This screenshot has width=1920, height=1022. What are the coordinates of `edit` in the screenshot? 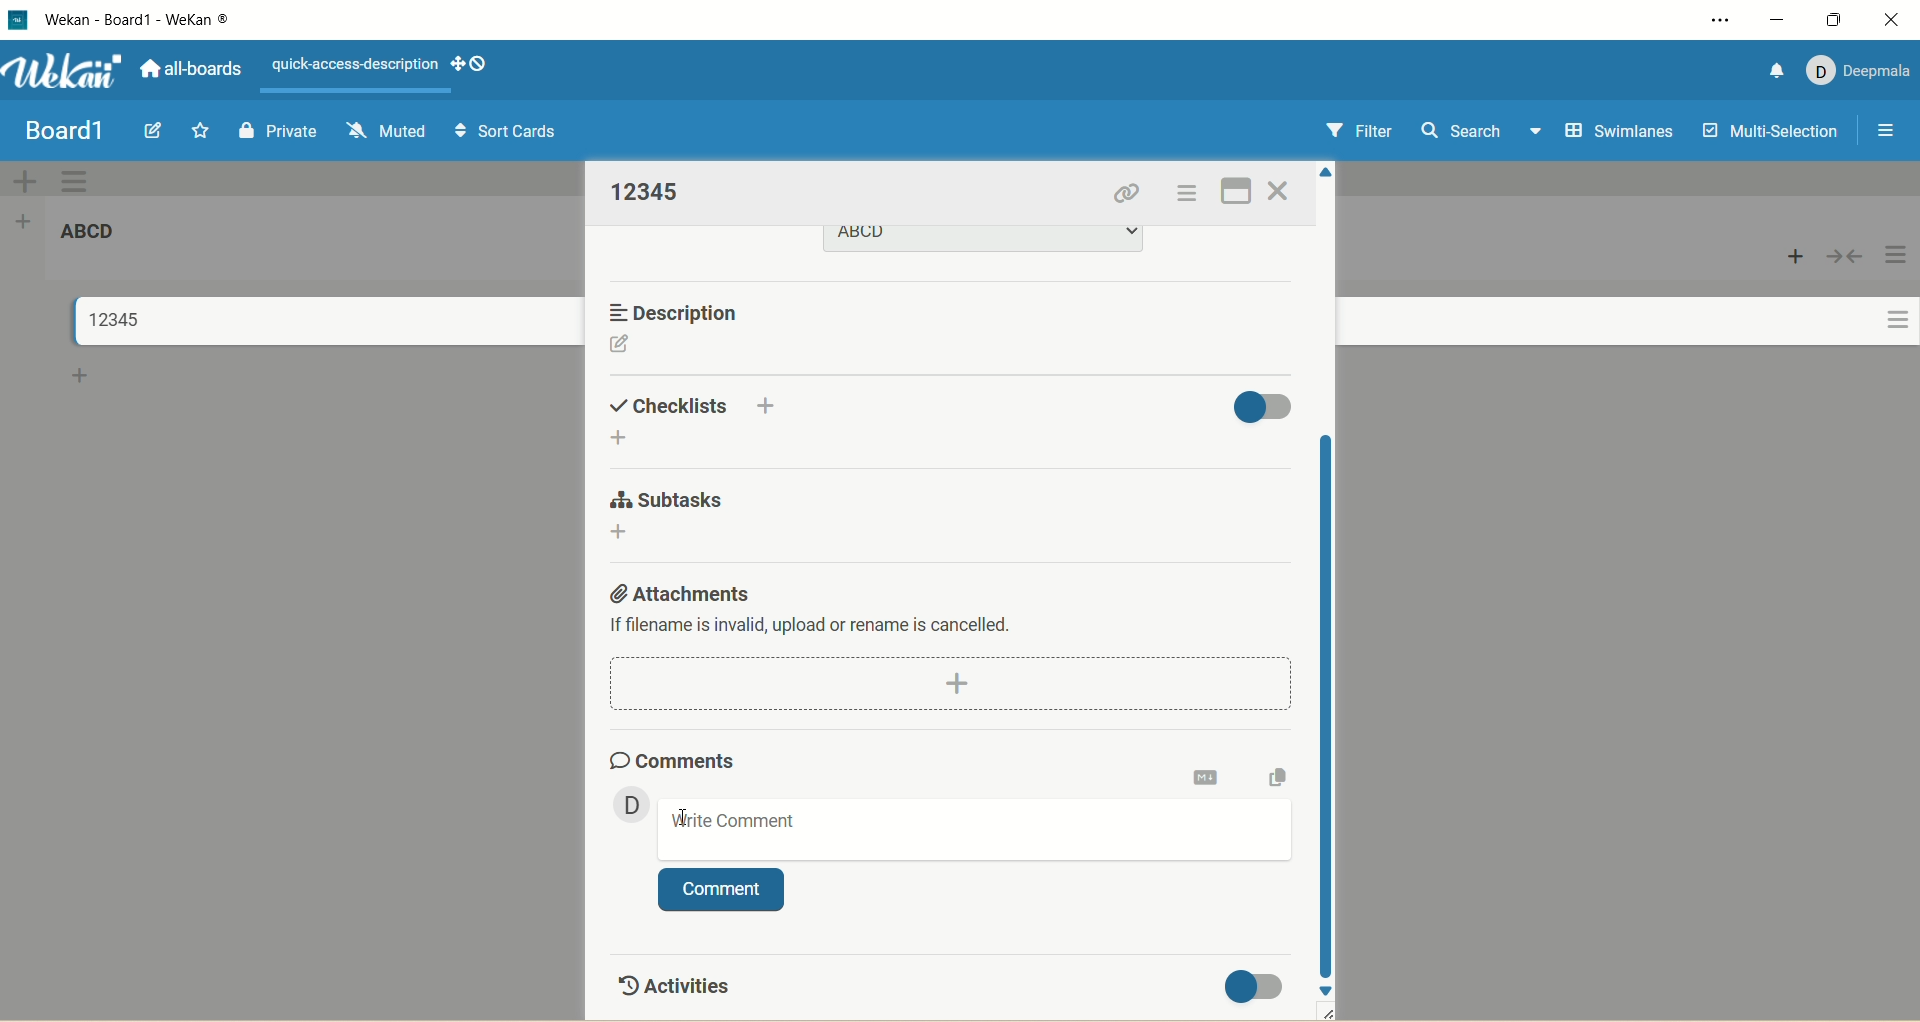 It's located at (619, 347).